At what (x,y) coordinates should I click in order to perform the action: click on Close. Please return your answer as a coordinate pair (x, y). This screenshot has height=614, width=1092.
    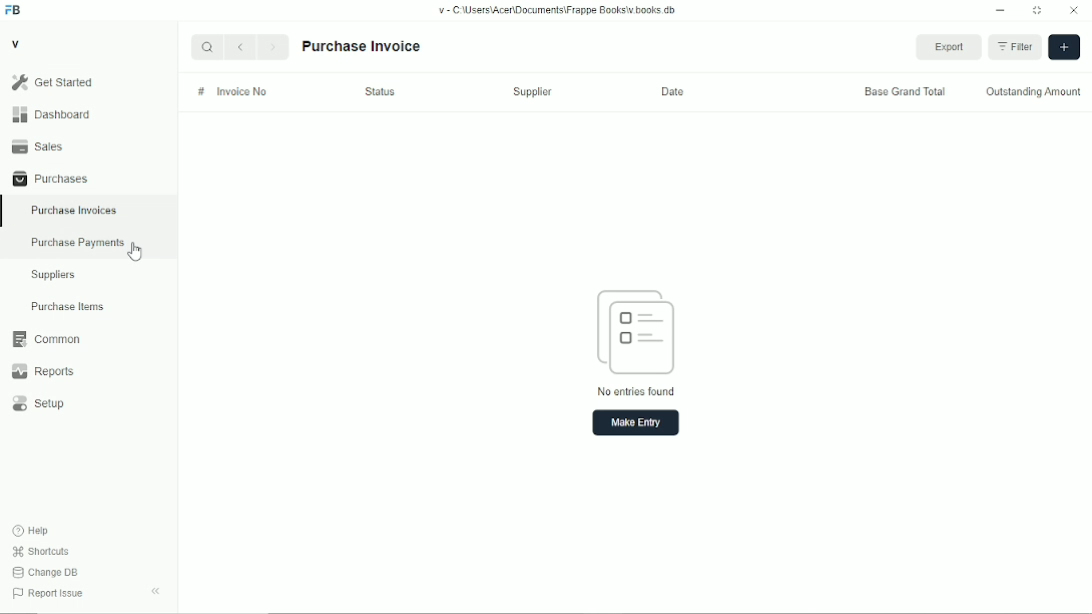
    Looking at the image, I should click on (1074, 10).